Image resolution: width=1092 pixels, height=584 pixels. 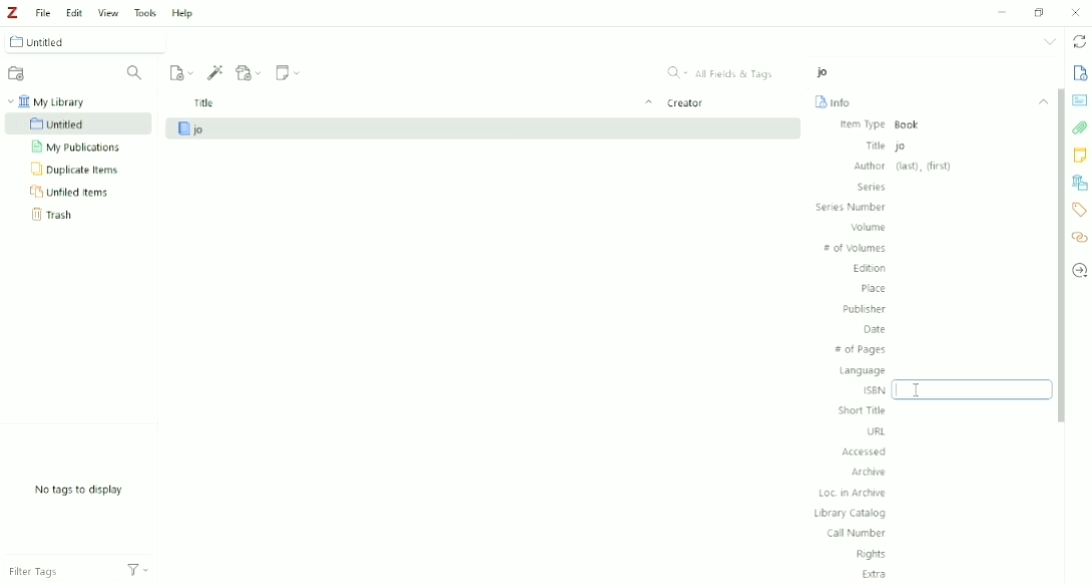 What do you see at coordinates (1050, 41) in the screenshot?
I see `List all tabs` at bounding box center [1050, 41].